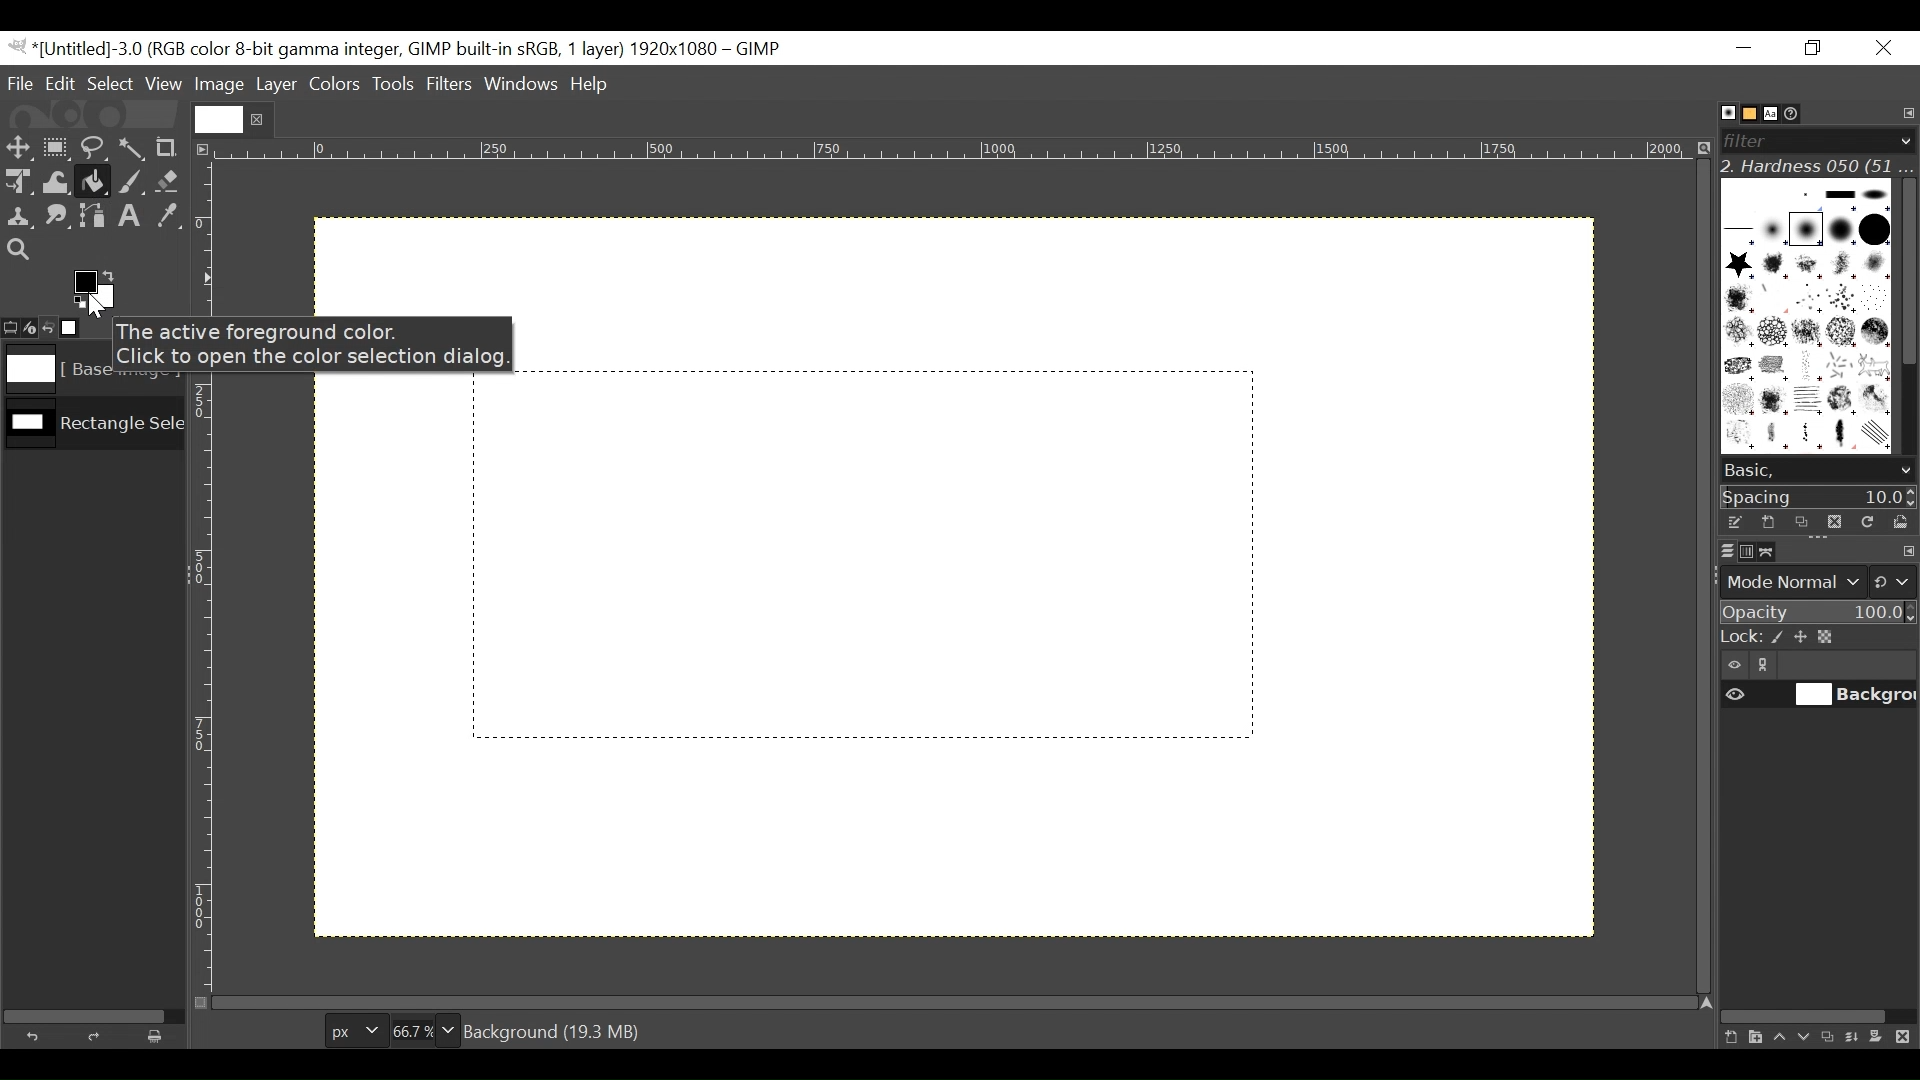 This screenshot has width=1920, height=1080. What do you see at coordinates (1816, 613) in the screenshot?
I see `Opacity` at bounding box center [1816, 613].